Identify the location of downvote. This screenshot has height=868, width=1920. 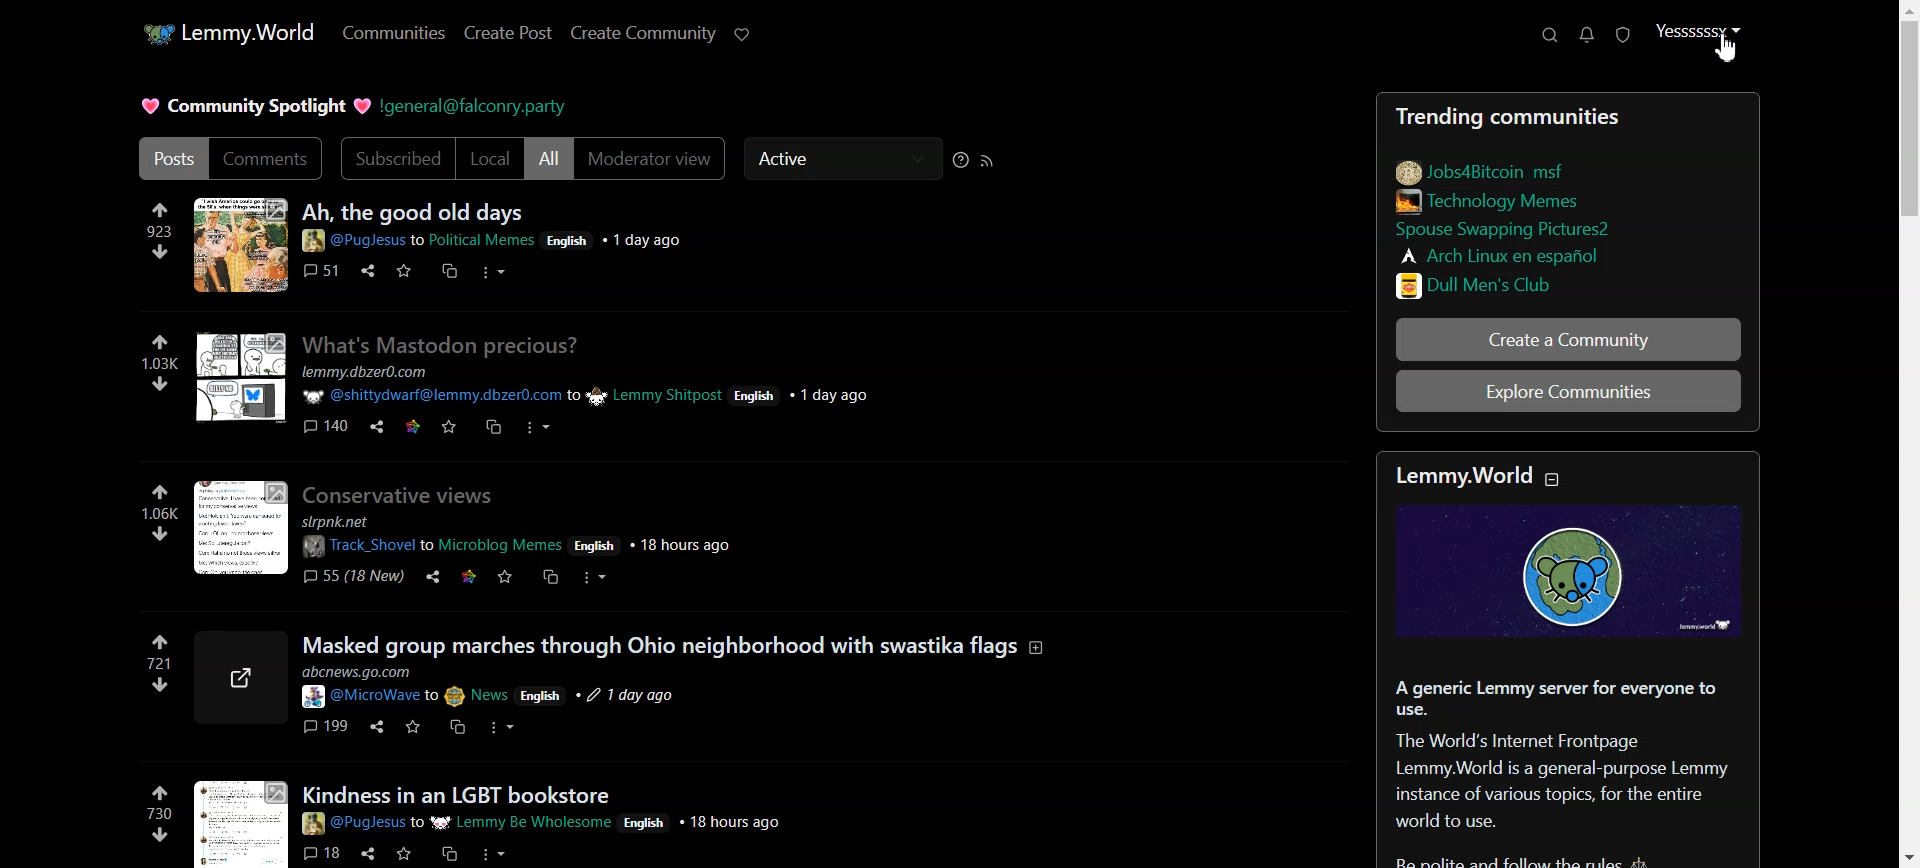
(161, 251).